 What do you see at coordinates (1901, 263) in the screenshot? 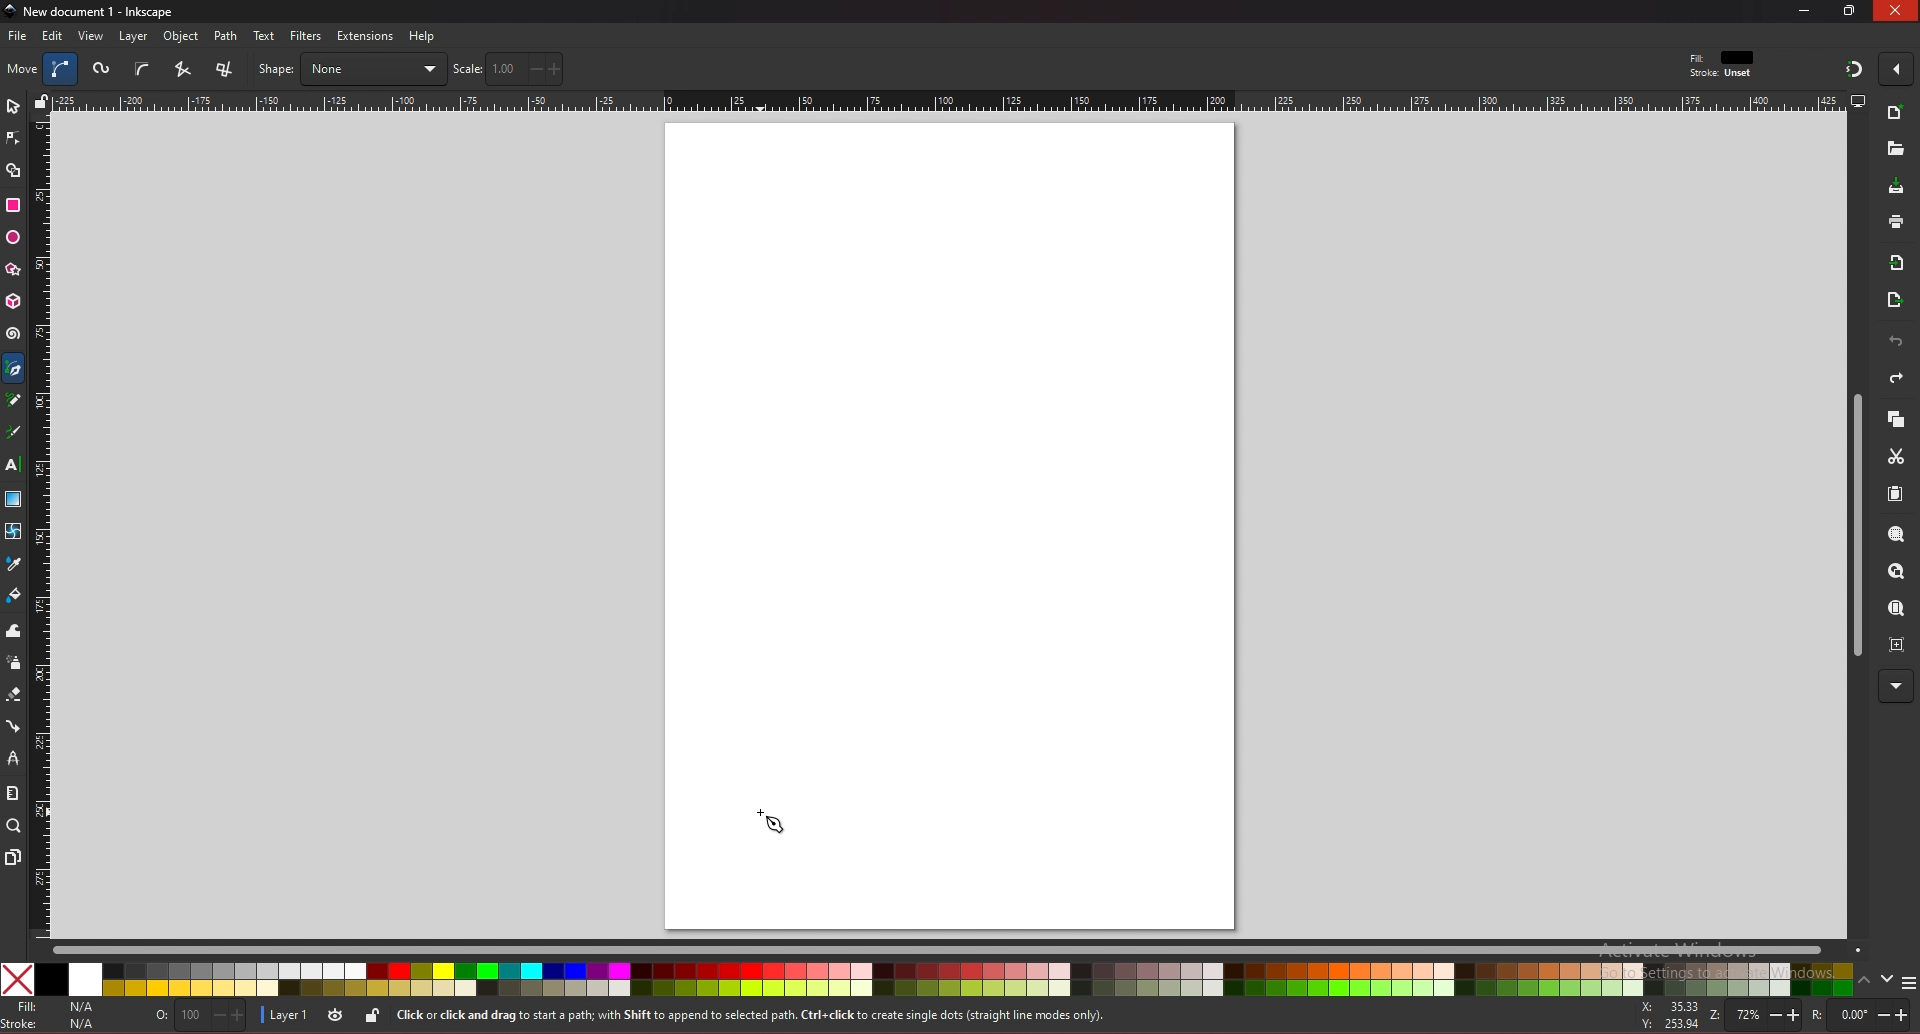
I see `import` at bounding box center [1901, 263].